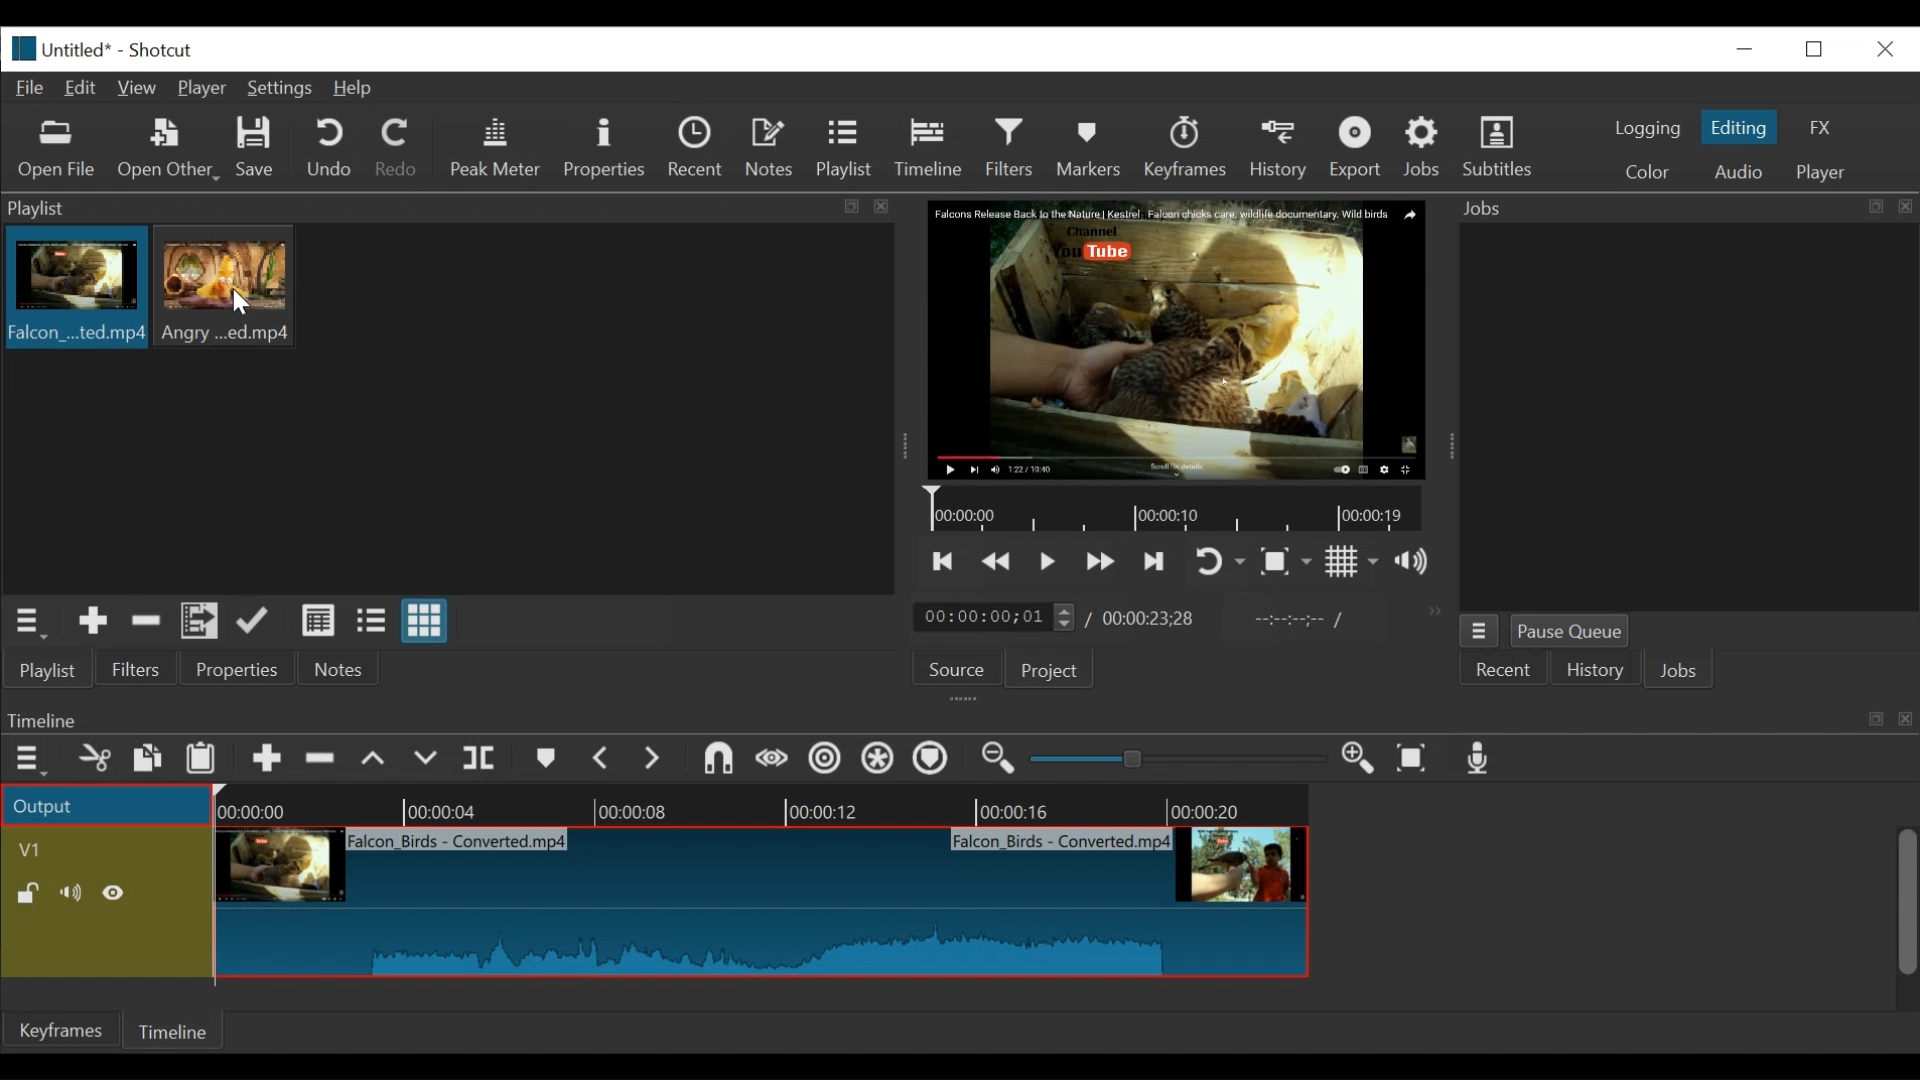 Image resolution: width=1920 pixels, height=1080 pixels. Describe the element at coordinates (995, 761) in the screenshot. I see `Zoom timeline in` at that location.